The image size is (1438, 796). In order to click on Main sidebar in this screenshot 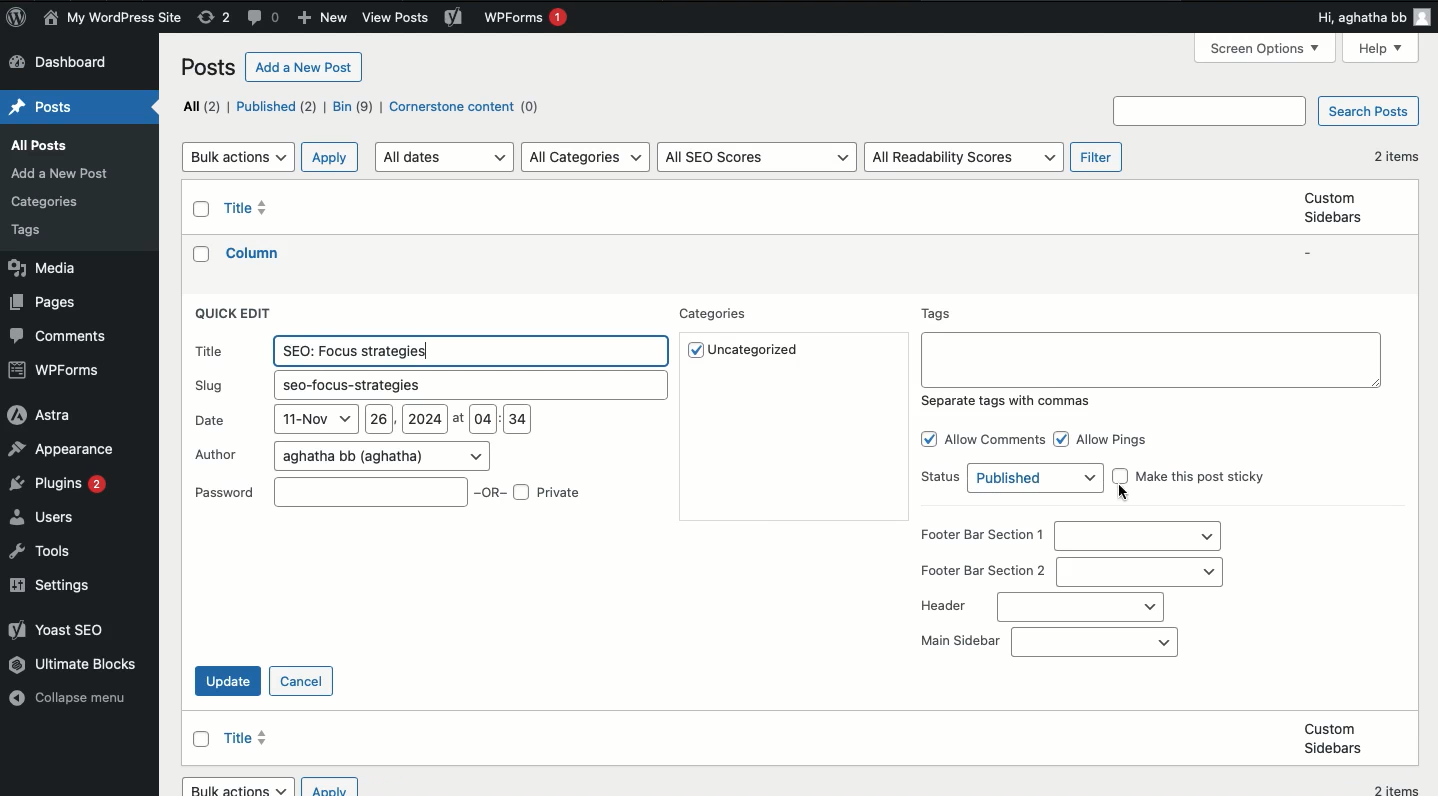, I will do `click(962, 642)`.